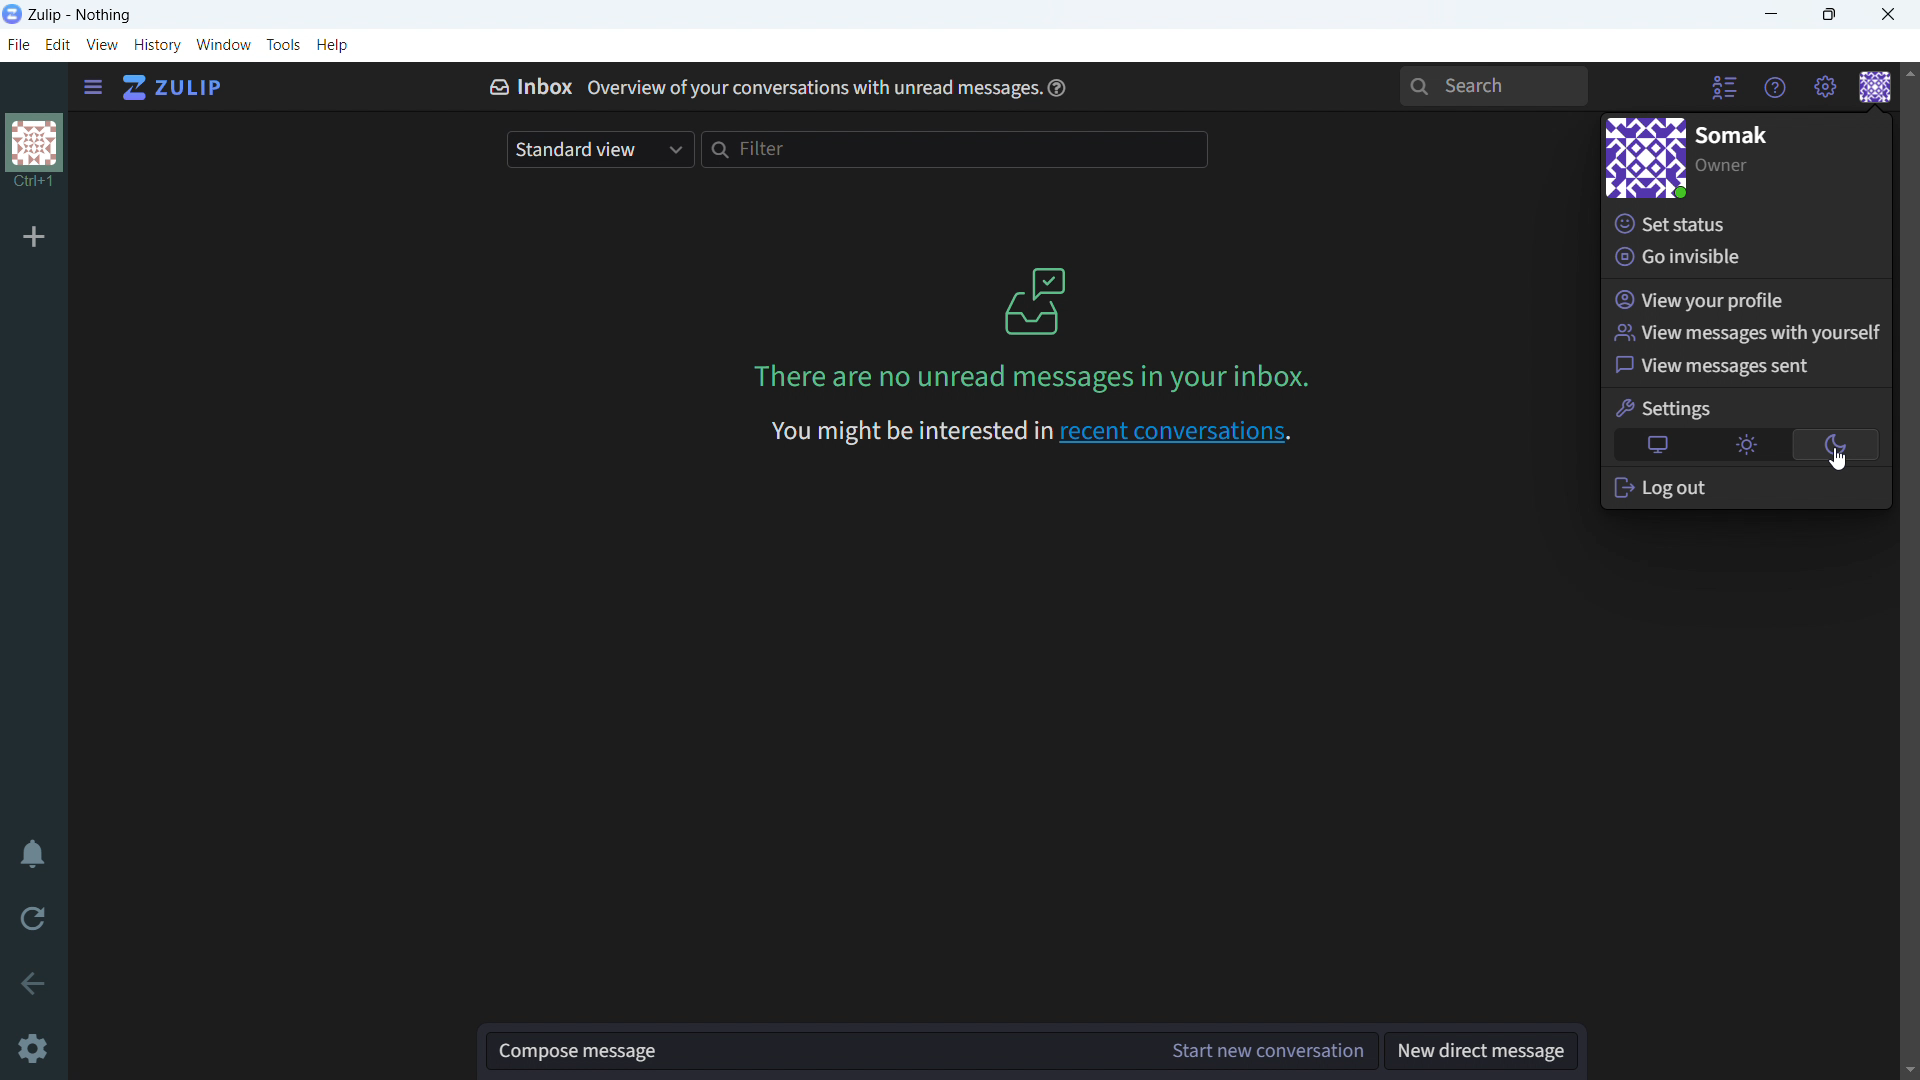 The height and width of the screenshot is (1080, 1920). I want to click on filter, so click(954, 150).